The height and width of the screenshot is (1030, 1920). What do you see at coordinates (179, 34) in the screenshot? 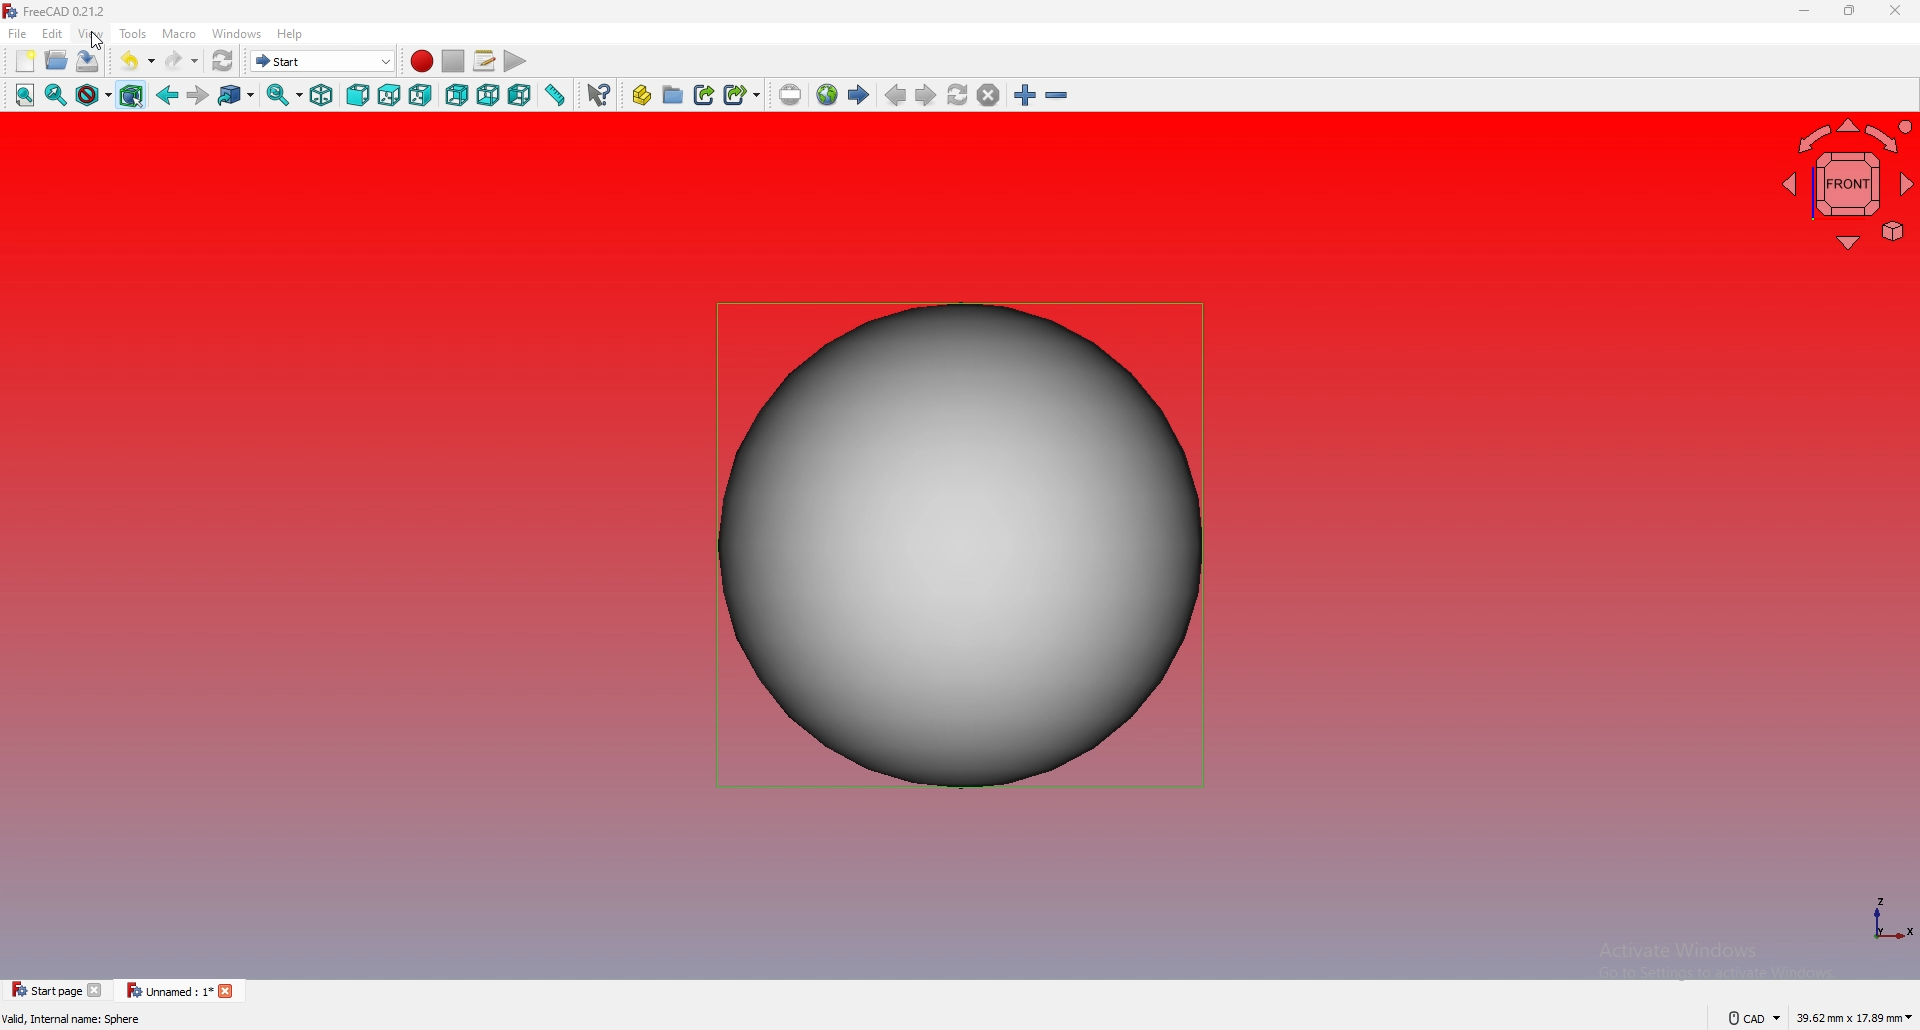
I see `macro` at bounding box center [179, 34].